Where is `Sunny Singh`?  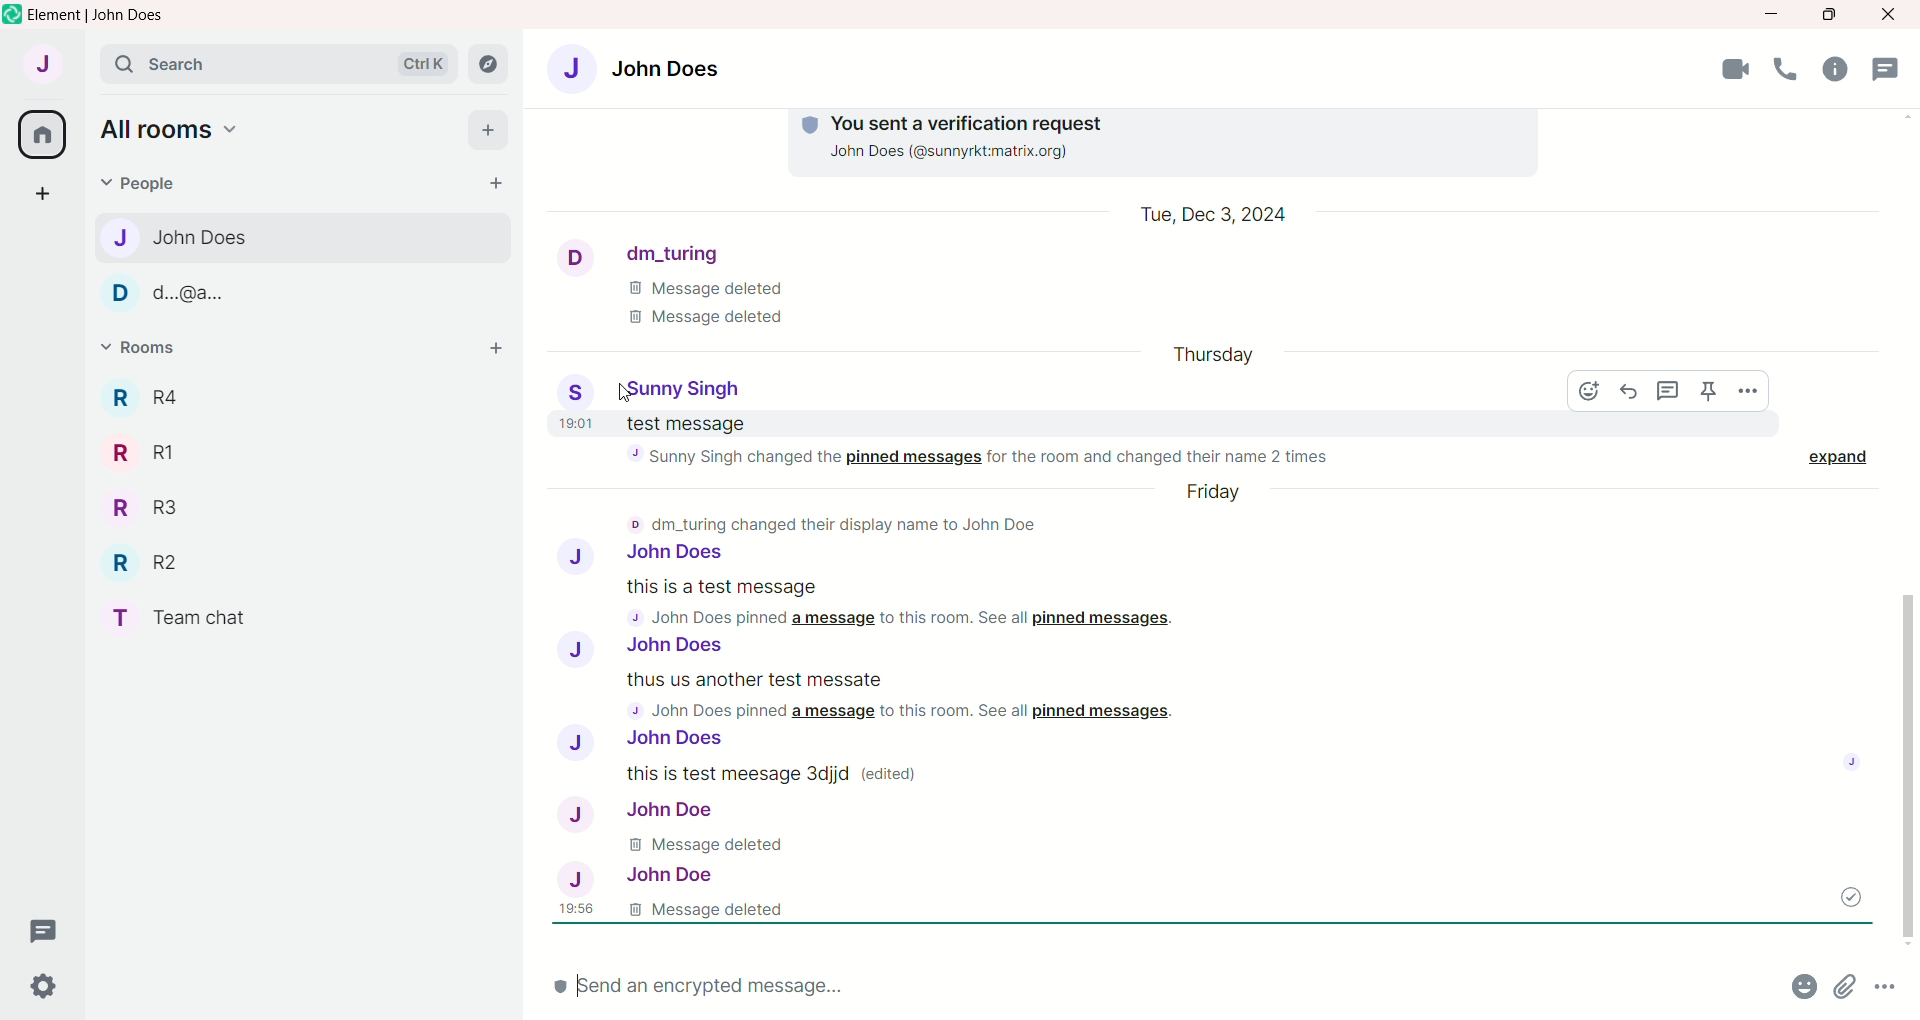
Sunny Singh is located at coordinates (664, 387).